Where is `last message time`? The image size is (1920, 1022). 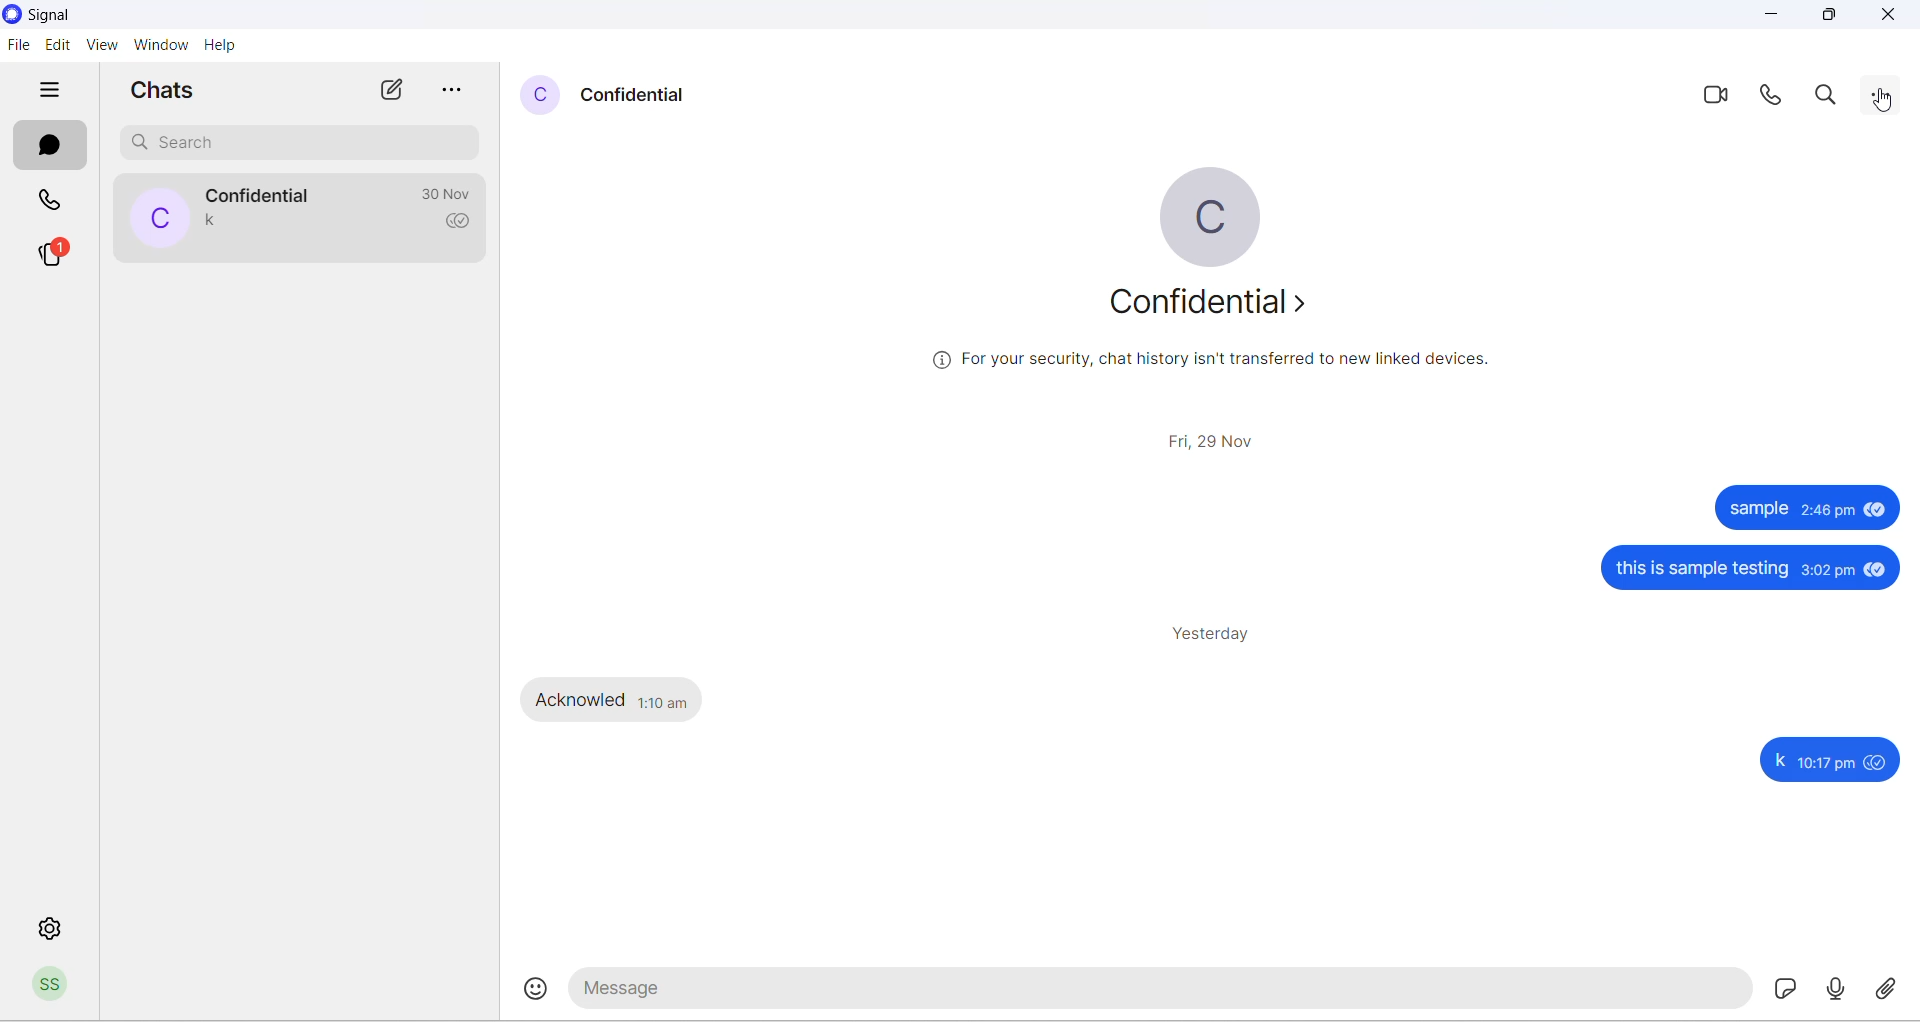
last message time is located at coordinates (441, 193).